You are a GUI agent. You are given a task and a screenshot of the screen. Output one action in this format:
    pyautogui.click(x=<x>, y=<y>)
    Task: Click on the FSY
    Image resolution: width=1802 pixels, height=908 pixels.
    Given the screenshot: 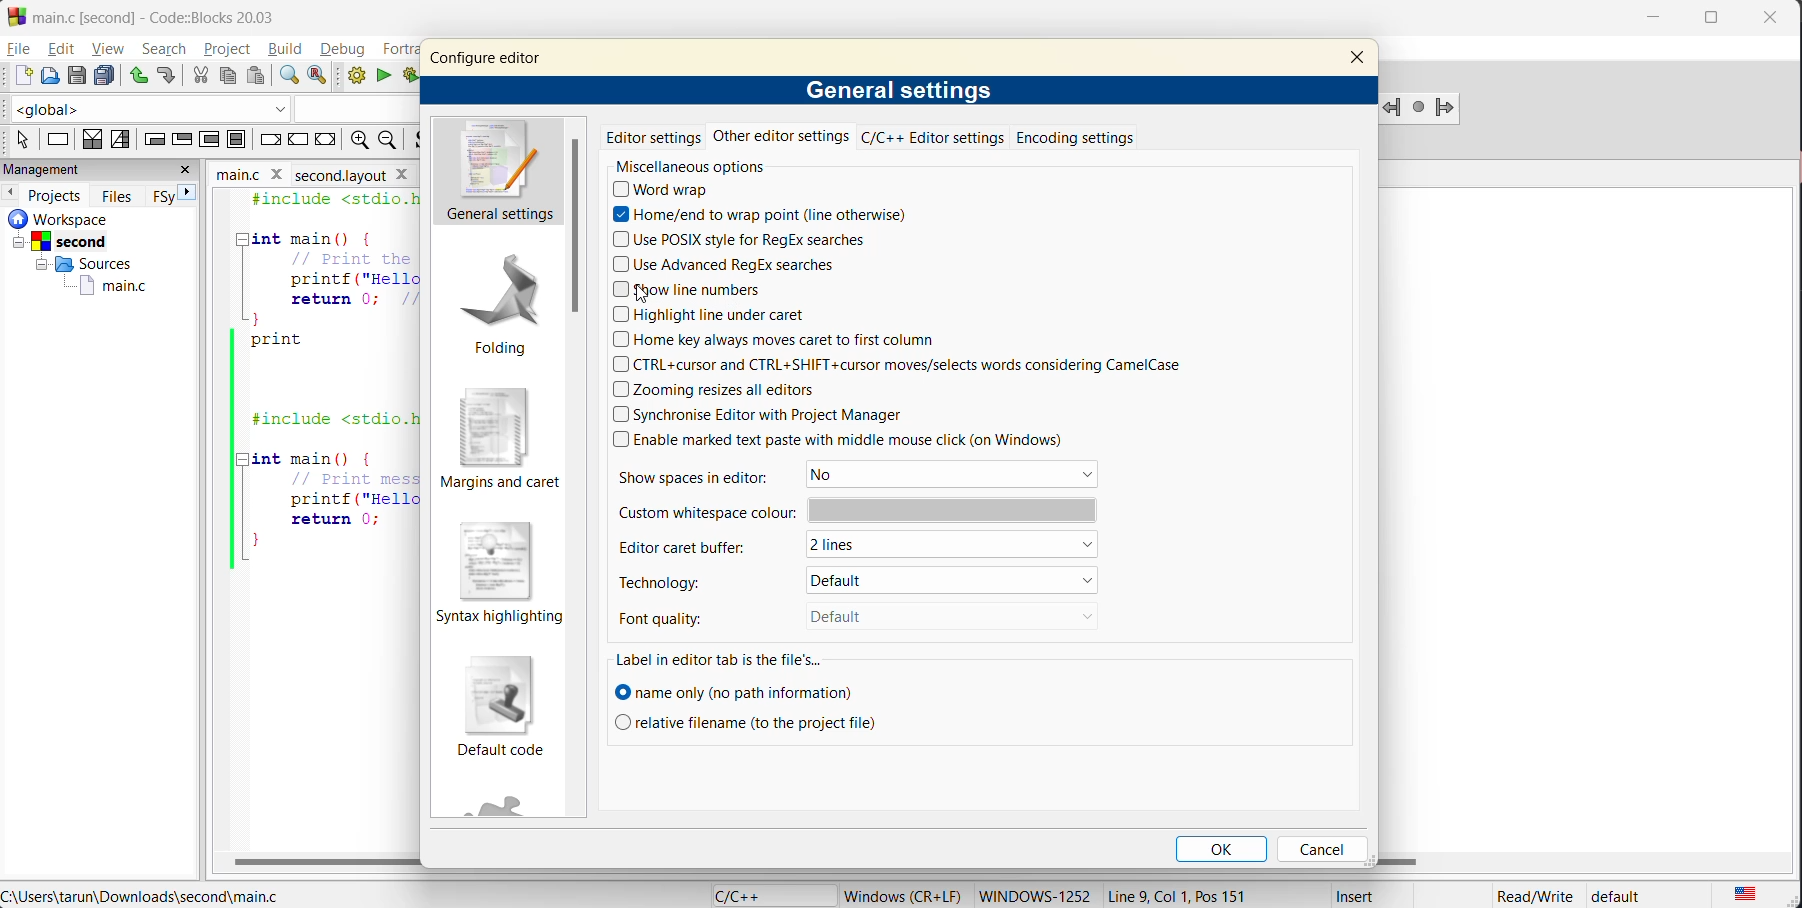 What is the action you would take?
    pyautogui.click(x=162, y=196)
    